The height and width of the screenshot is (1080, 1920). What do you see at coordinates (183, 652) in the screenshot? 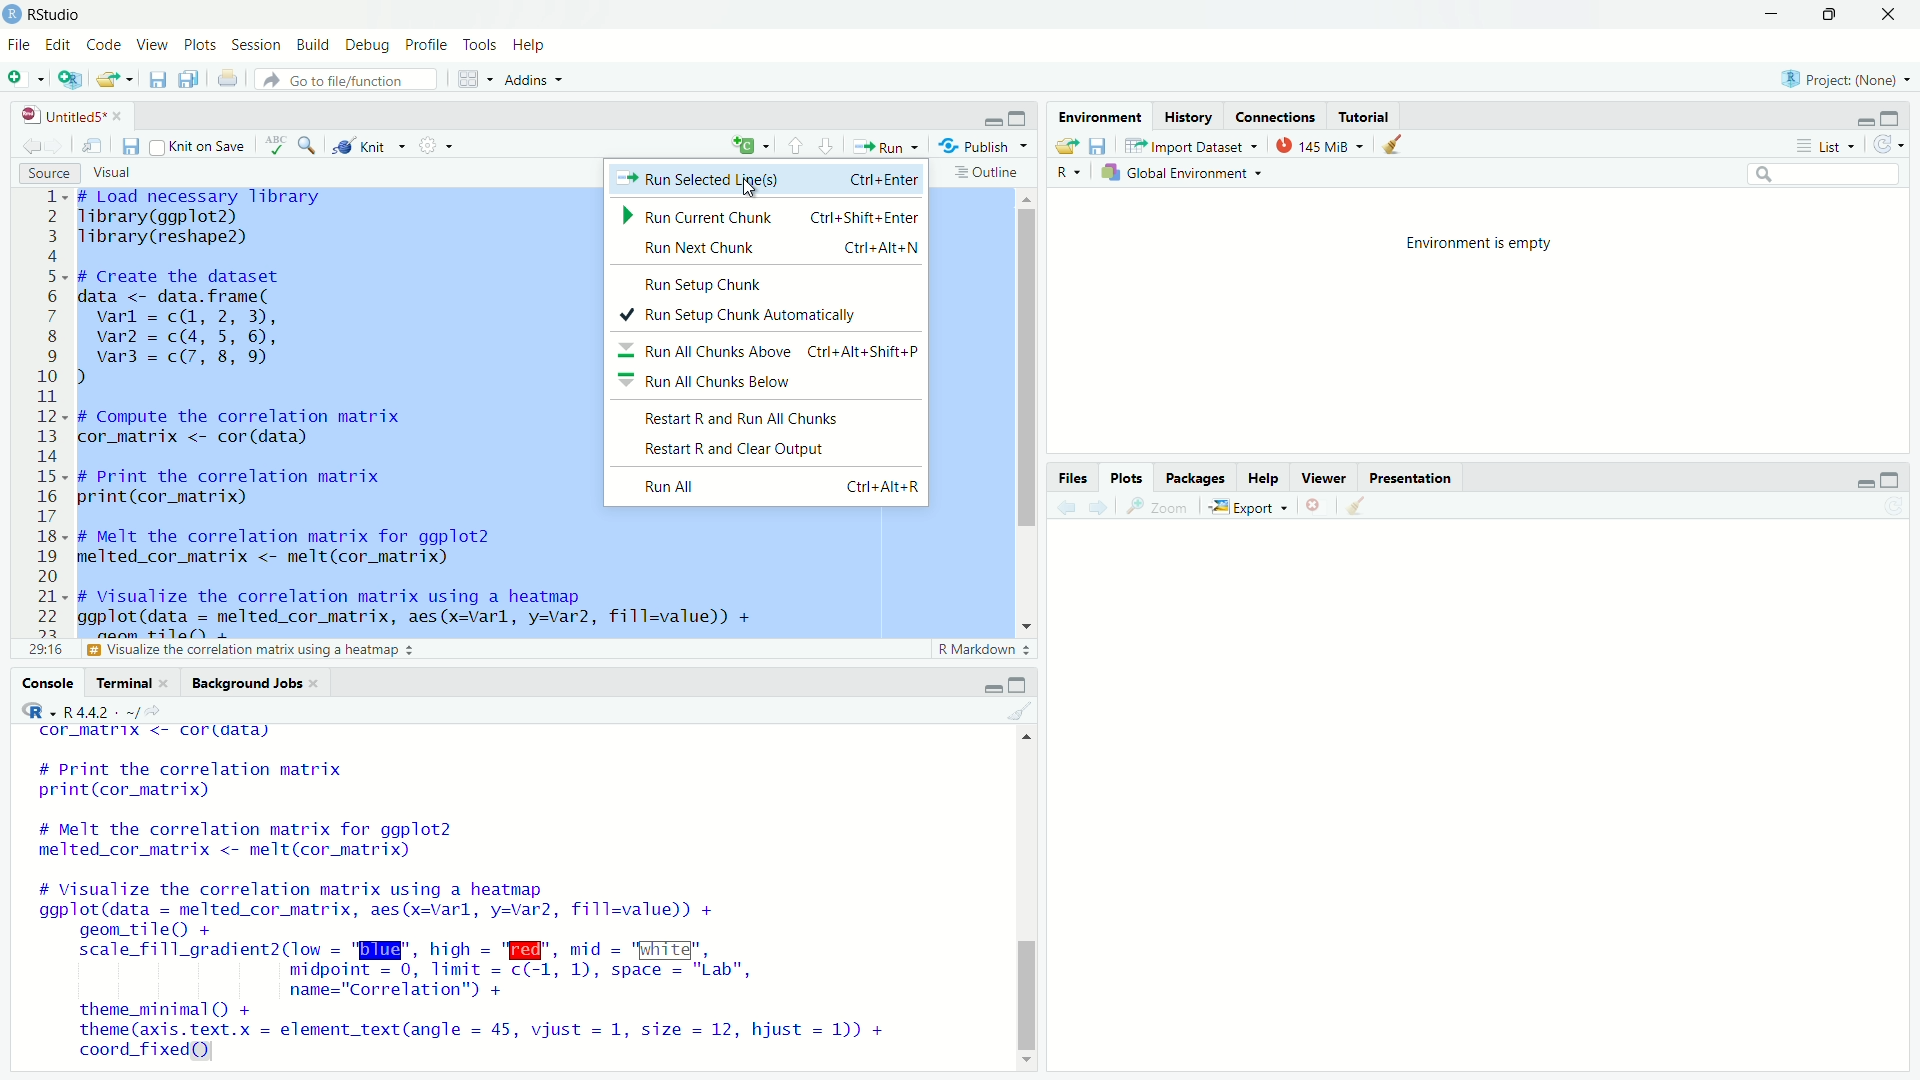
I see `print the correlation matrix` at bounding box center [183, 652].